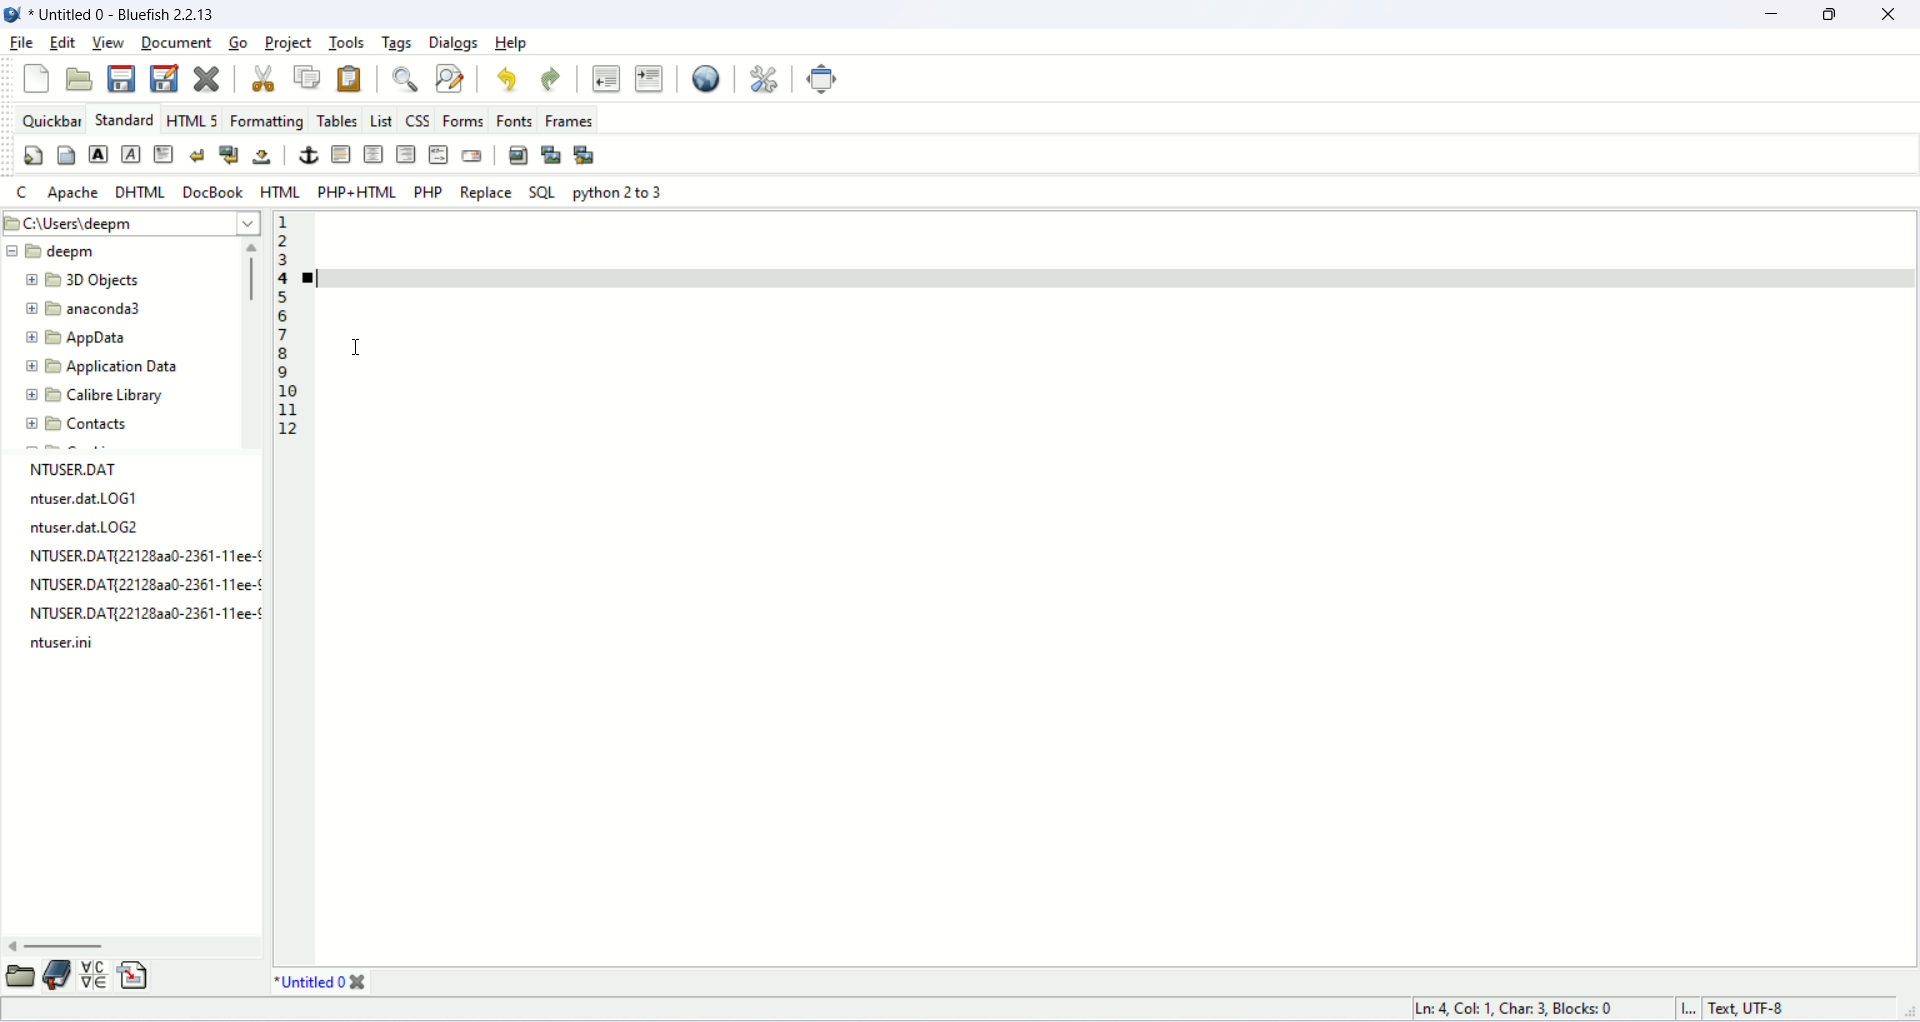 This screenshot has width=1920, height=1022. What do you see at coordinates (551, 78) in the screenshot?
I see `redo` at bounding box center [551, 78].